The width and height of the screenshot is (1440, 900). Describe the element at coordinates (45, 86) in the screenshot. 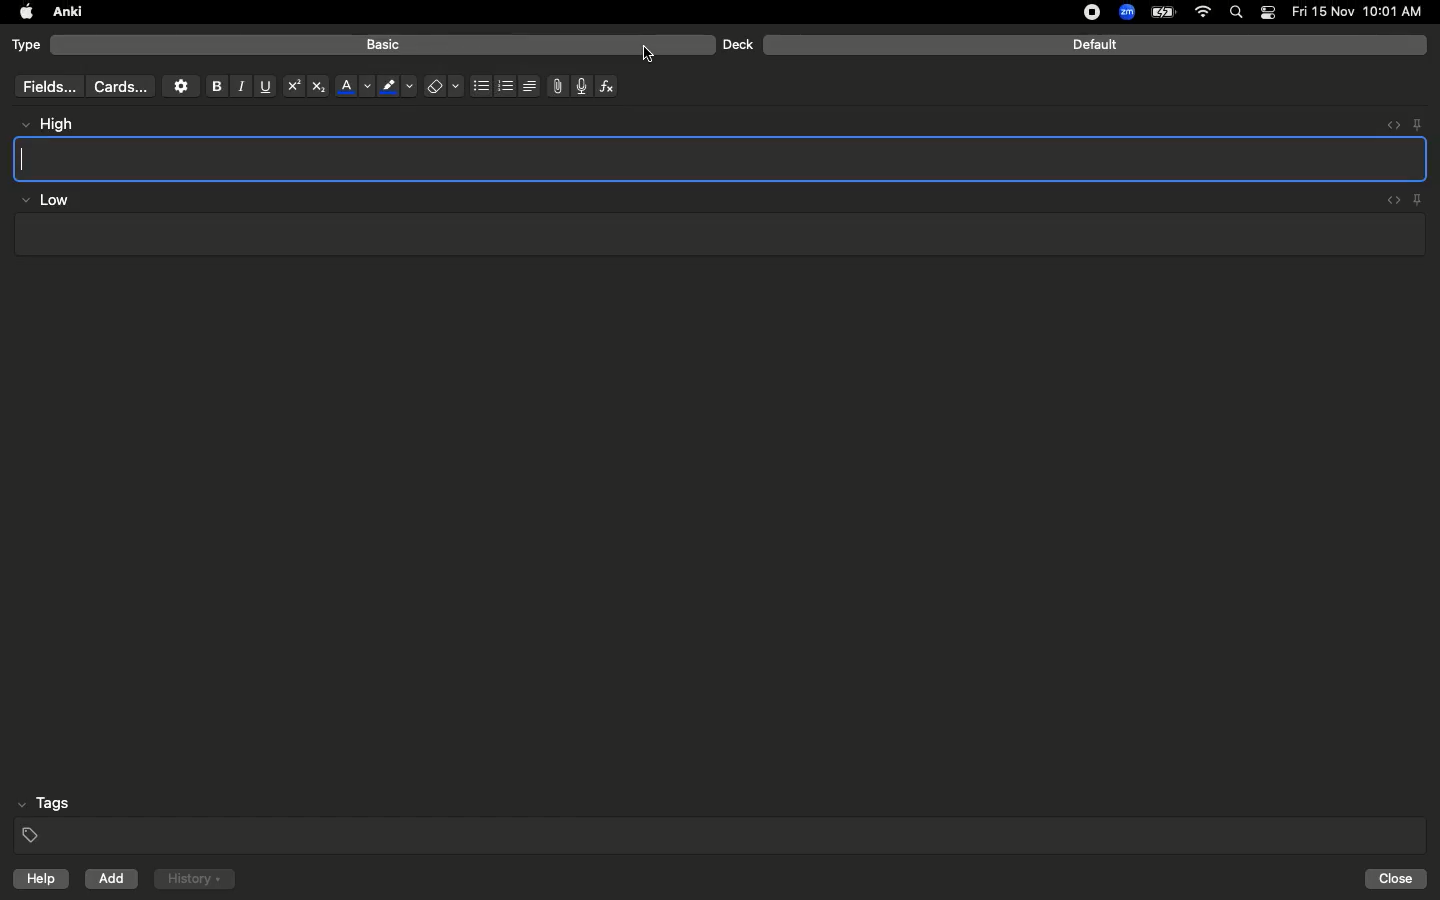

I see `Fields` at that location.